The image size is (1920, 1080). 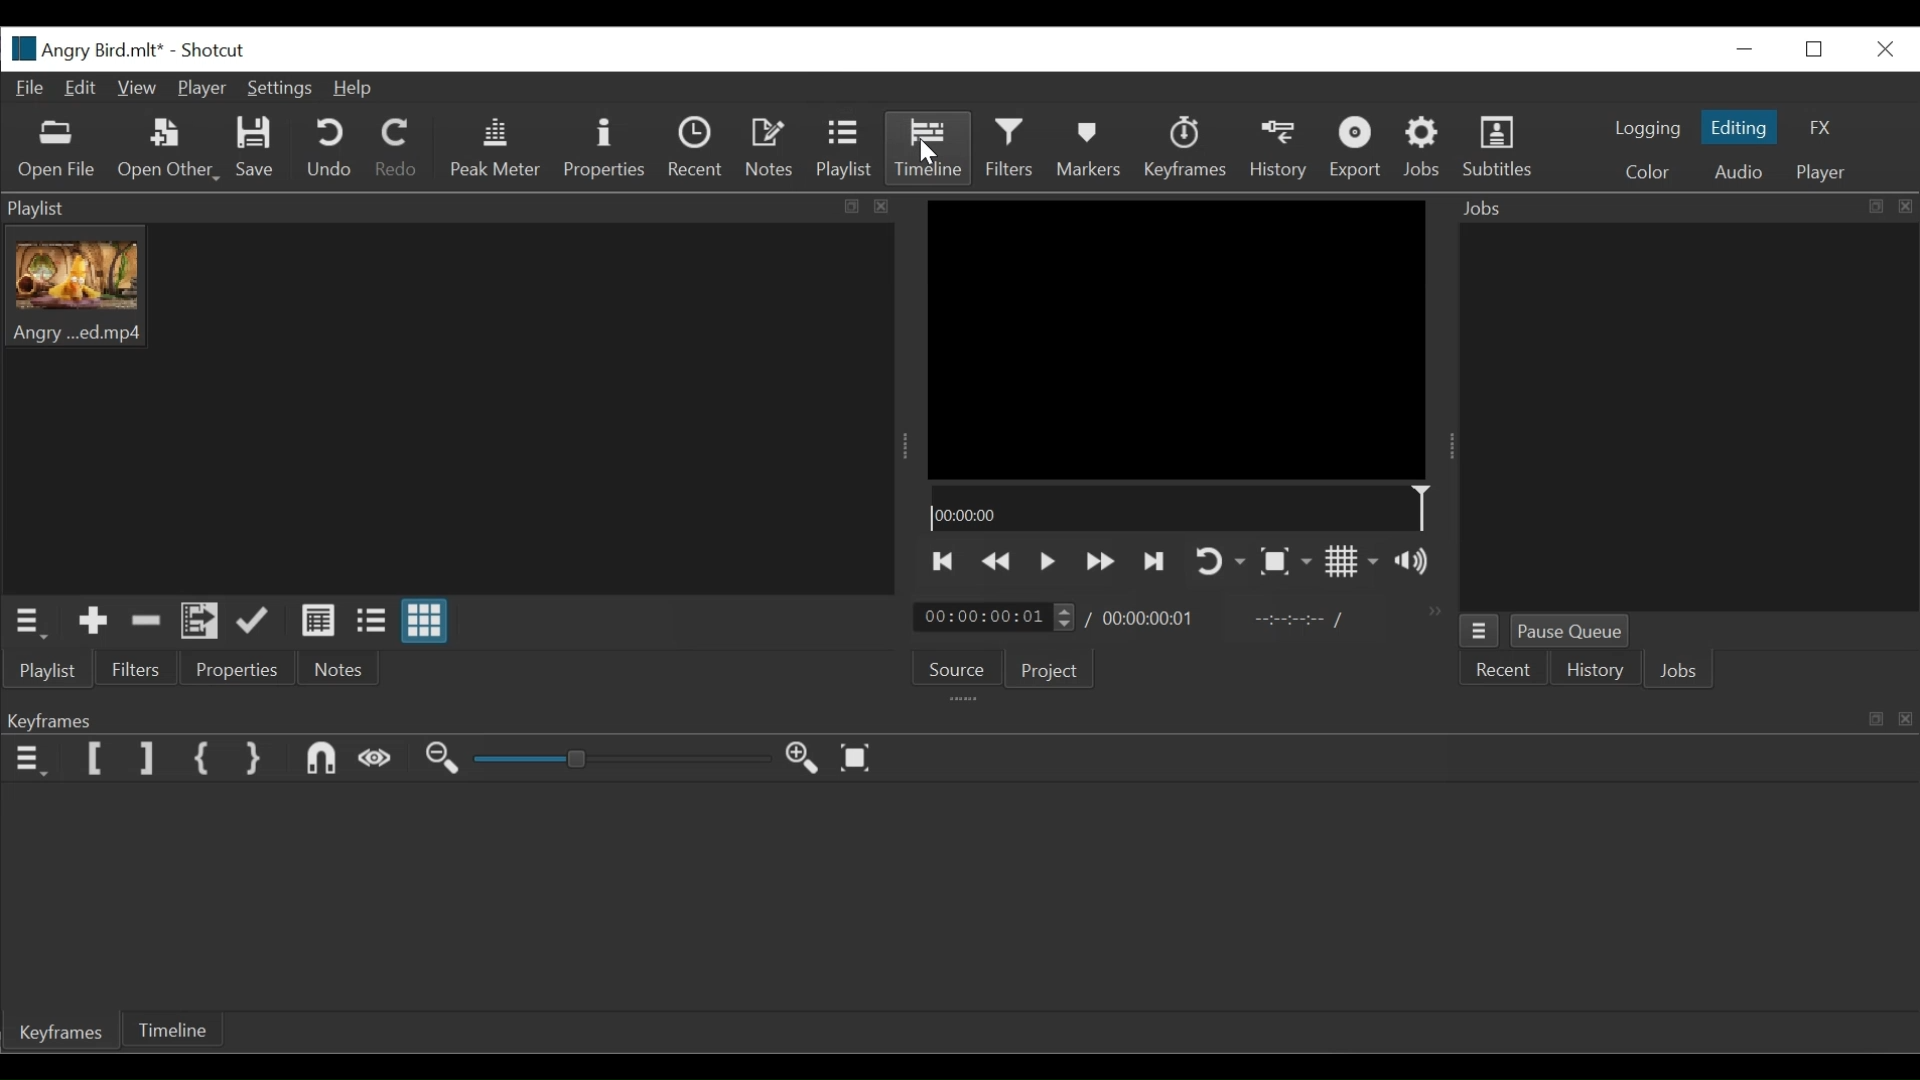 I want to click on Open Other, so click(x=170, y=149).